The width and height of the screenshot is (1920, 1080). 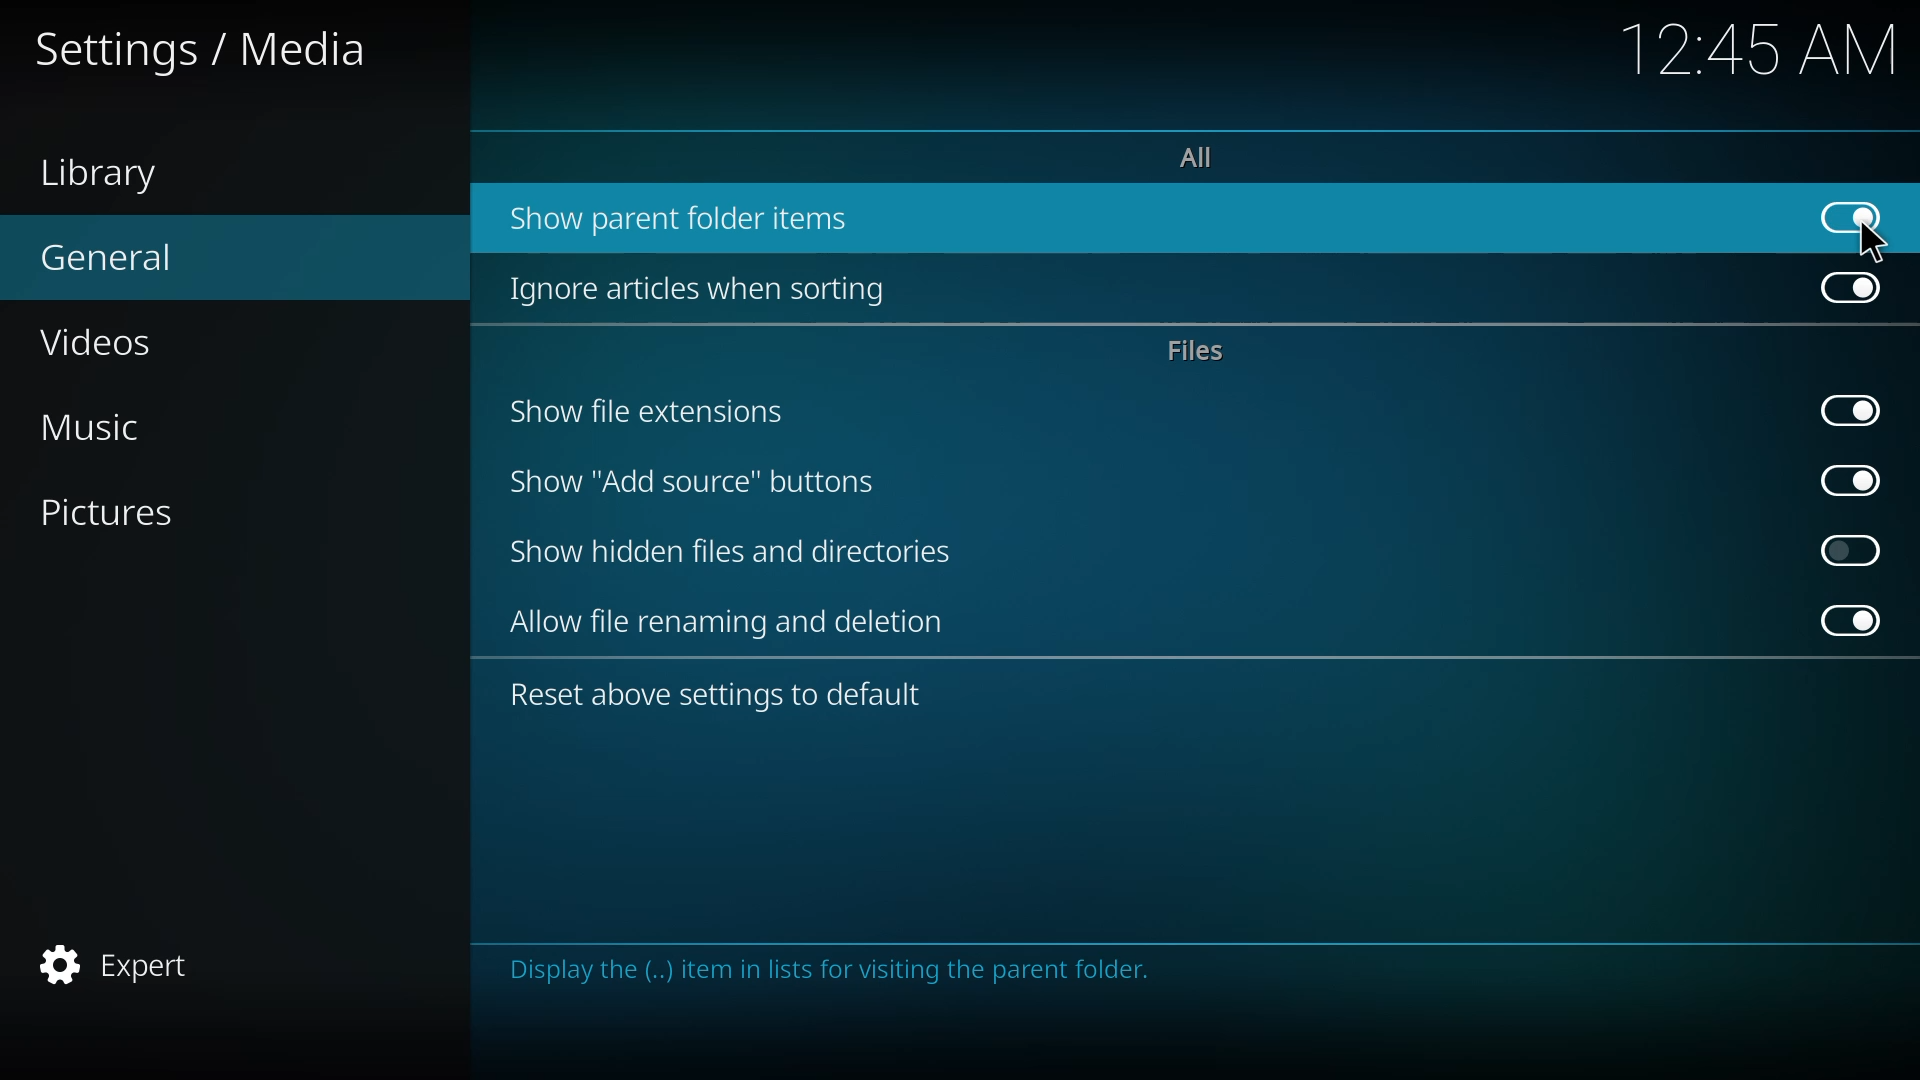 What do you see at coordinates (1849, 407) in the screenshot?
I see `enabled` at bounding box center [1849, 407].